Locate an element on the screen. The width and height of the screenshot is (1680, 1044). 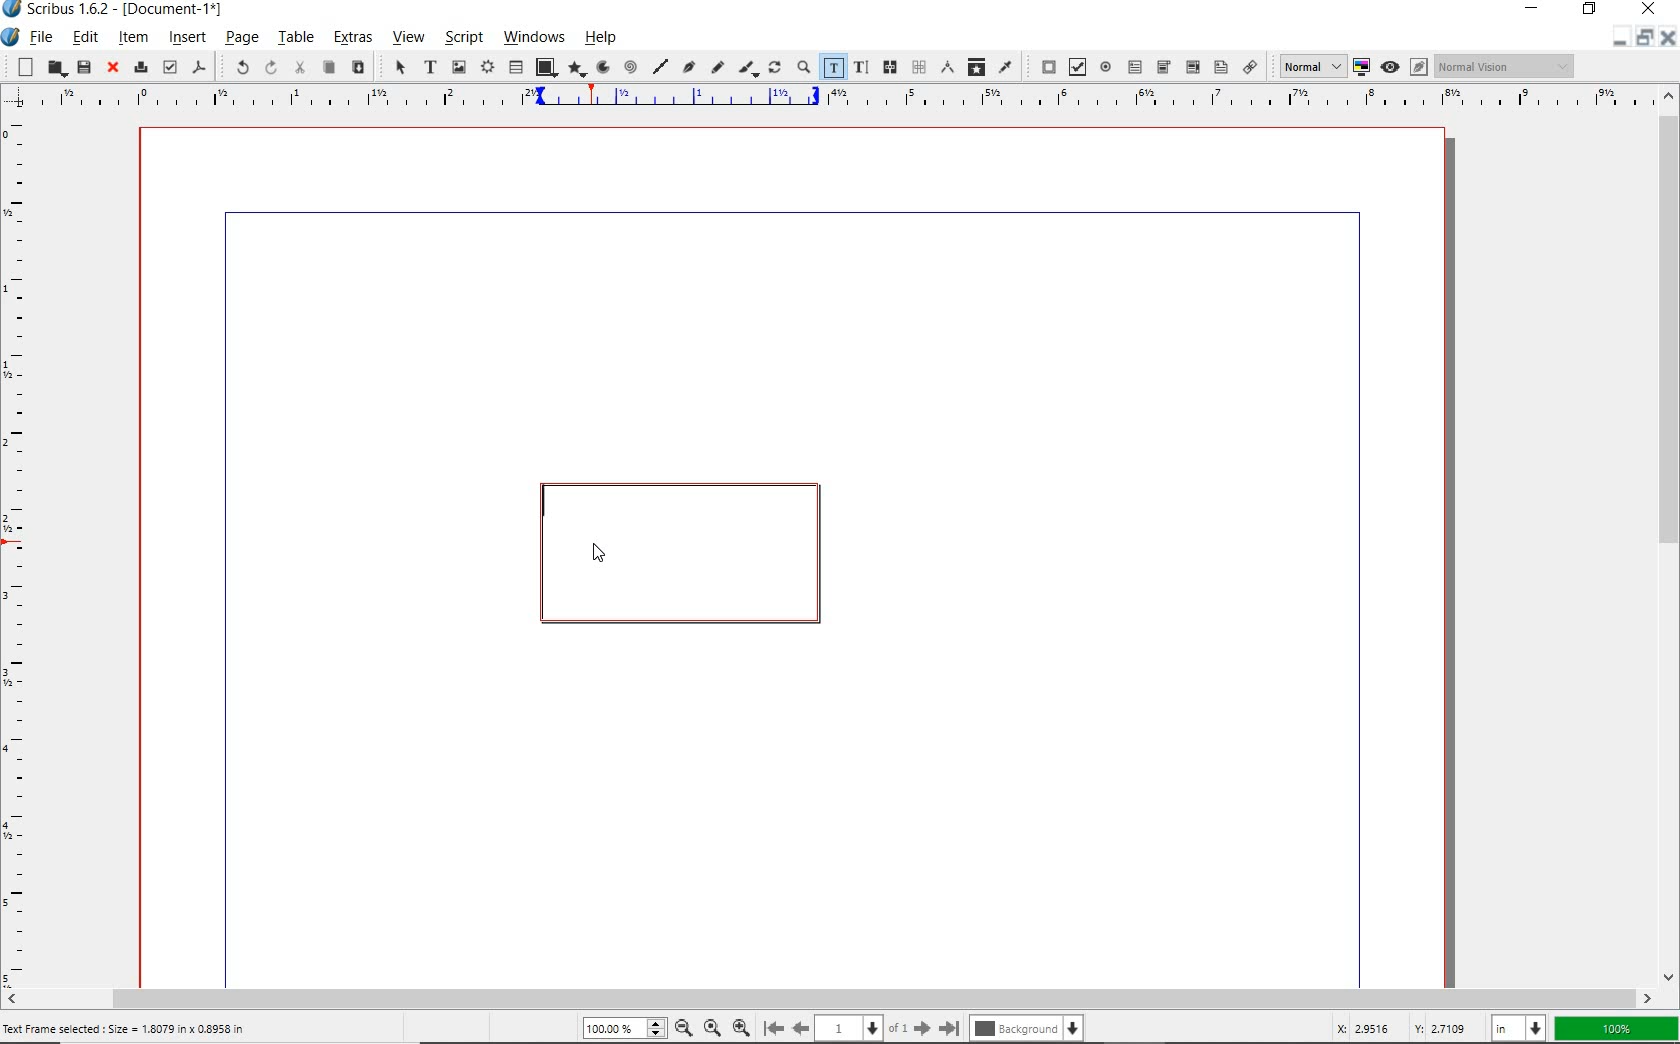
table is located at coordinates (515, 68).